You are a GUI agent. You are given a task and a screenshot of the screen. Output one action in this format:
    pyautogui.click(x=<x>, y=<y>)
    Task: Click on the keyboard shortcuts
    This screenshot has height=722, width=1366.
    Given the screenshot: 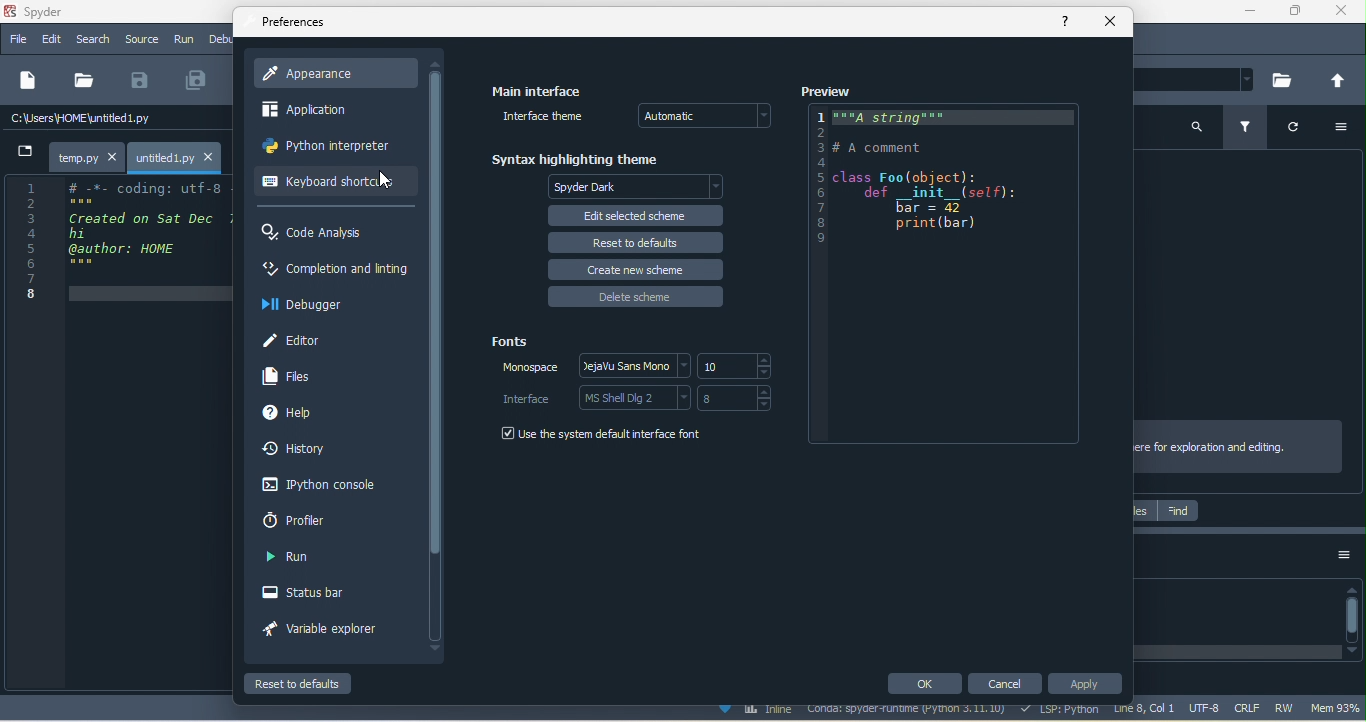 What is the action you would take?
    pyautogui.click(x=327, y=184)
    